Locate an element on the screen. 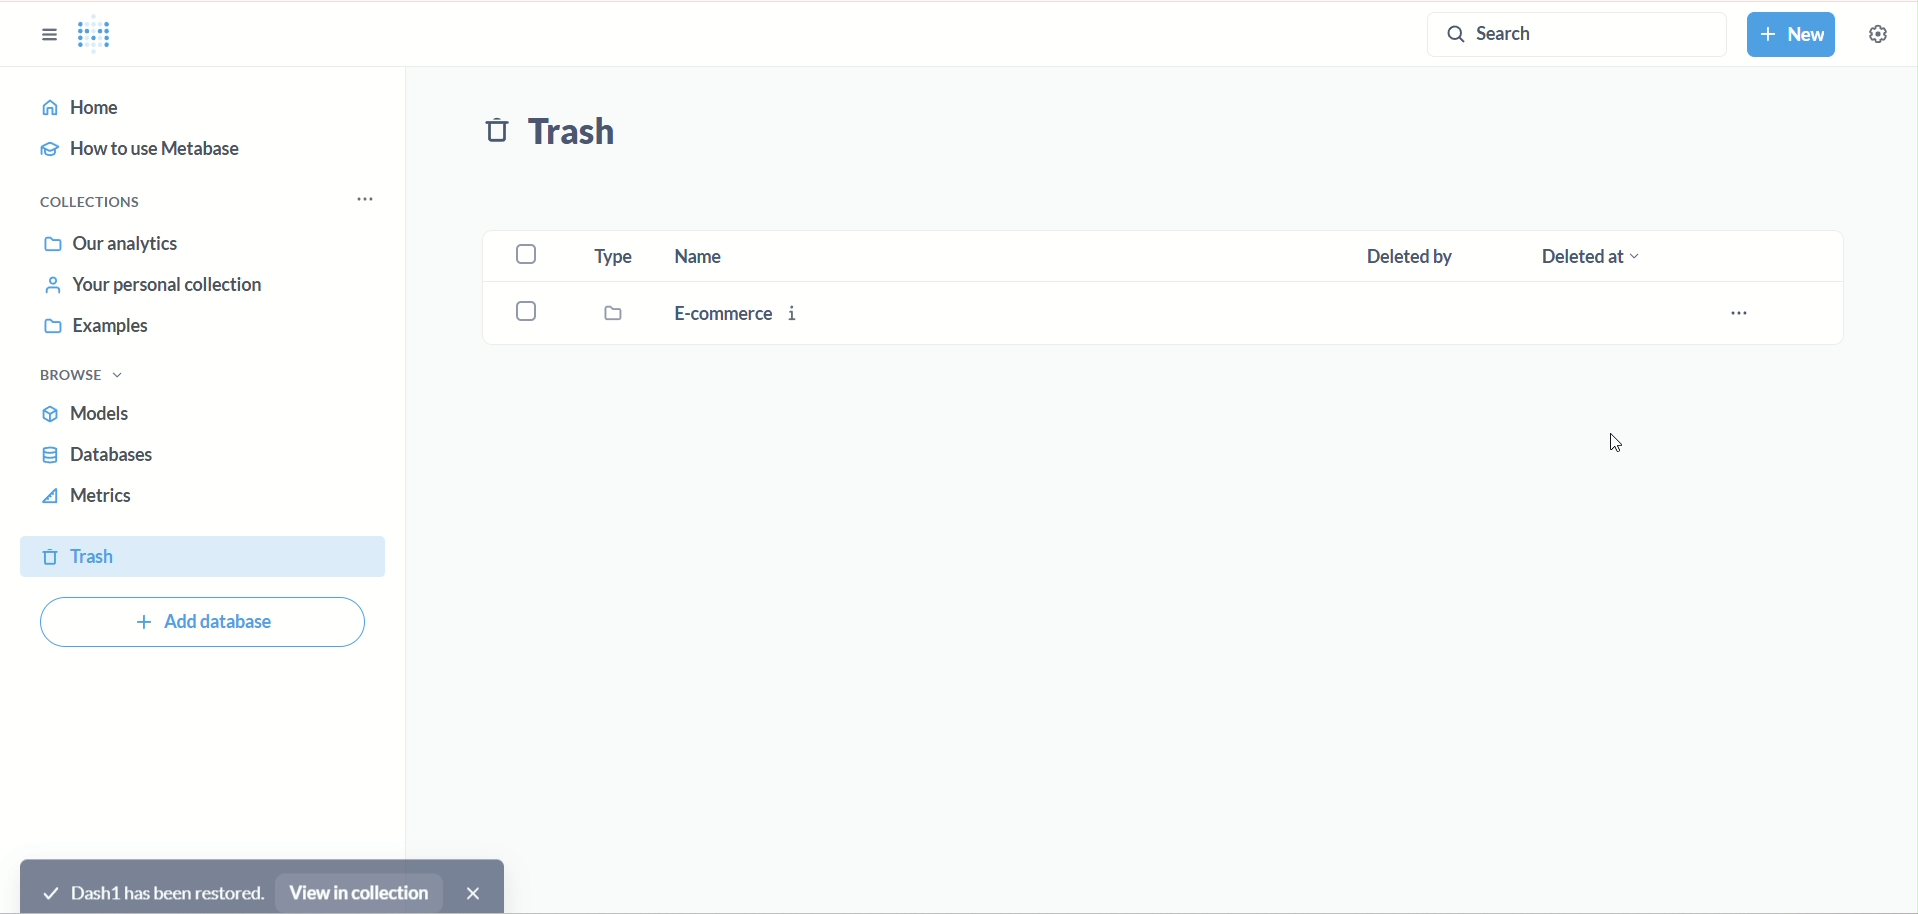 The image size is (1918, 914). folder icon is located at coordinates (614, 312).